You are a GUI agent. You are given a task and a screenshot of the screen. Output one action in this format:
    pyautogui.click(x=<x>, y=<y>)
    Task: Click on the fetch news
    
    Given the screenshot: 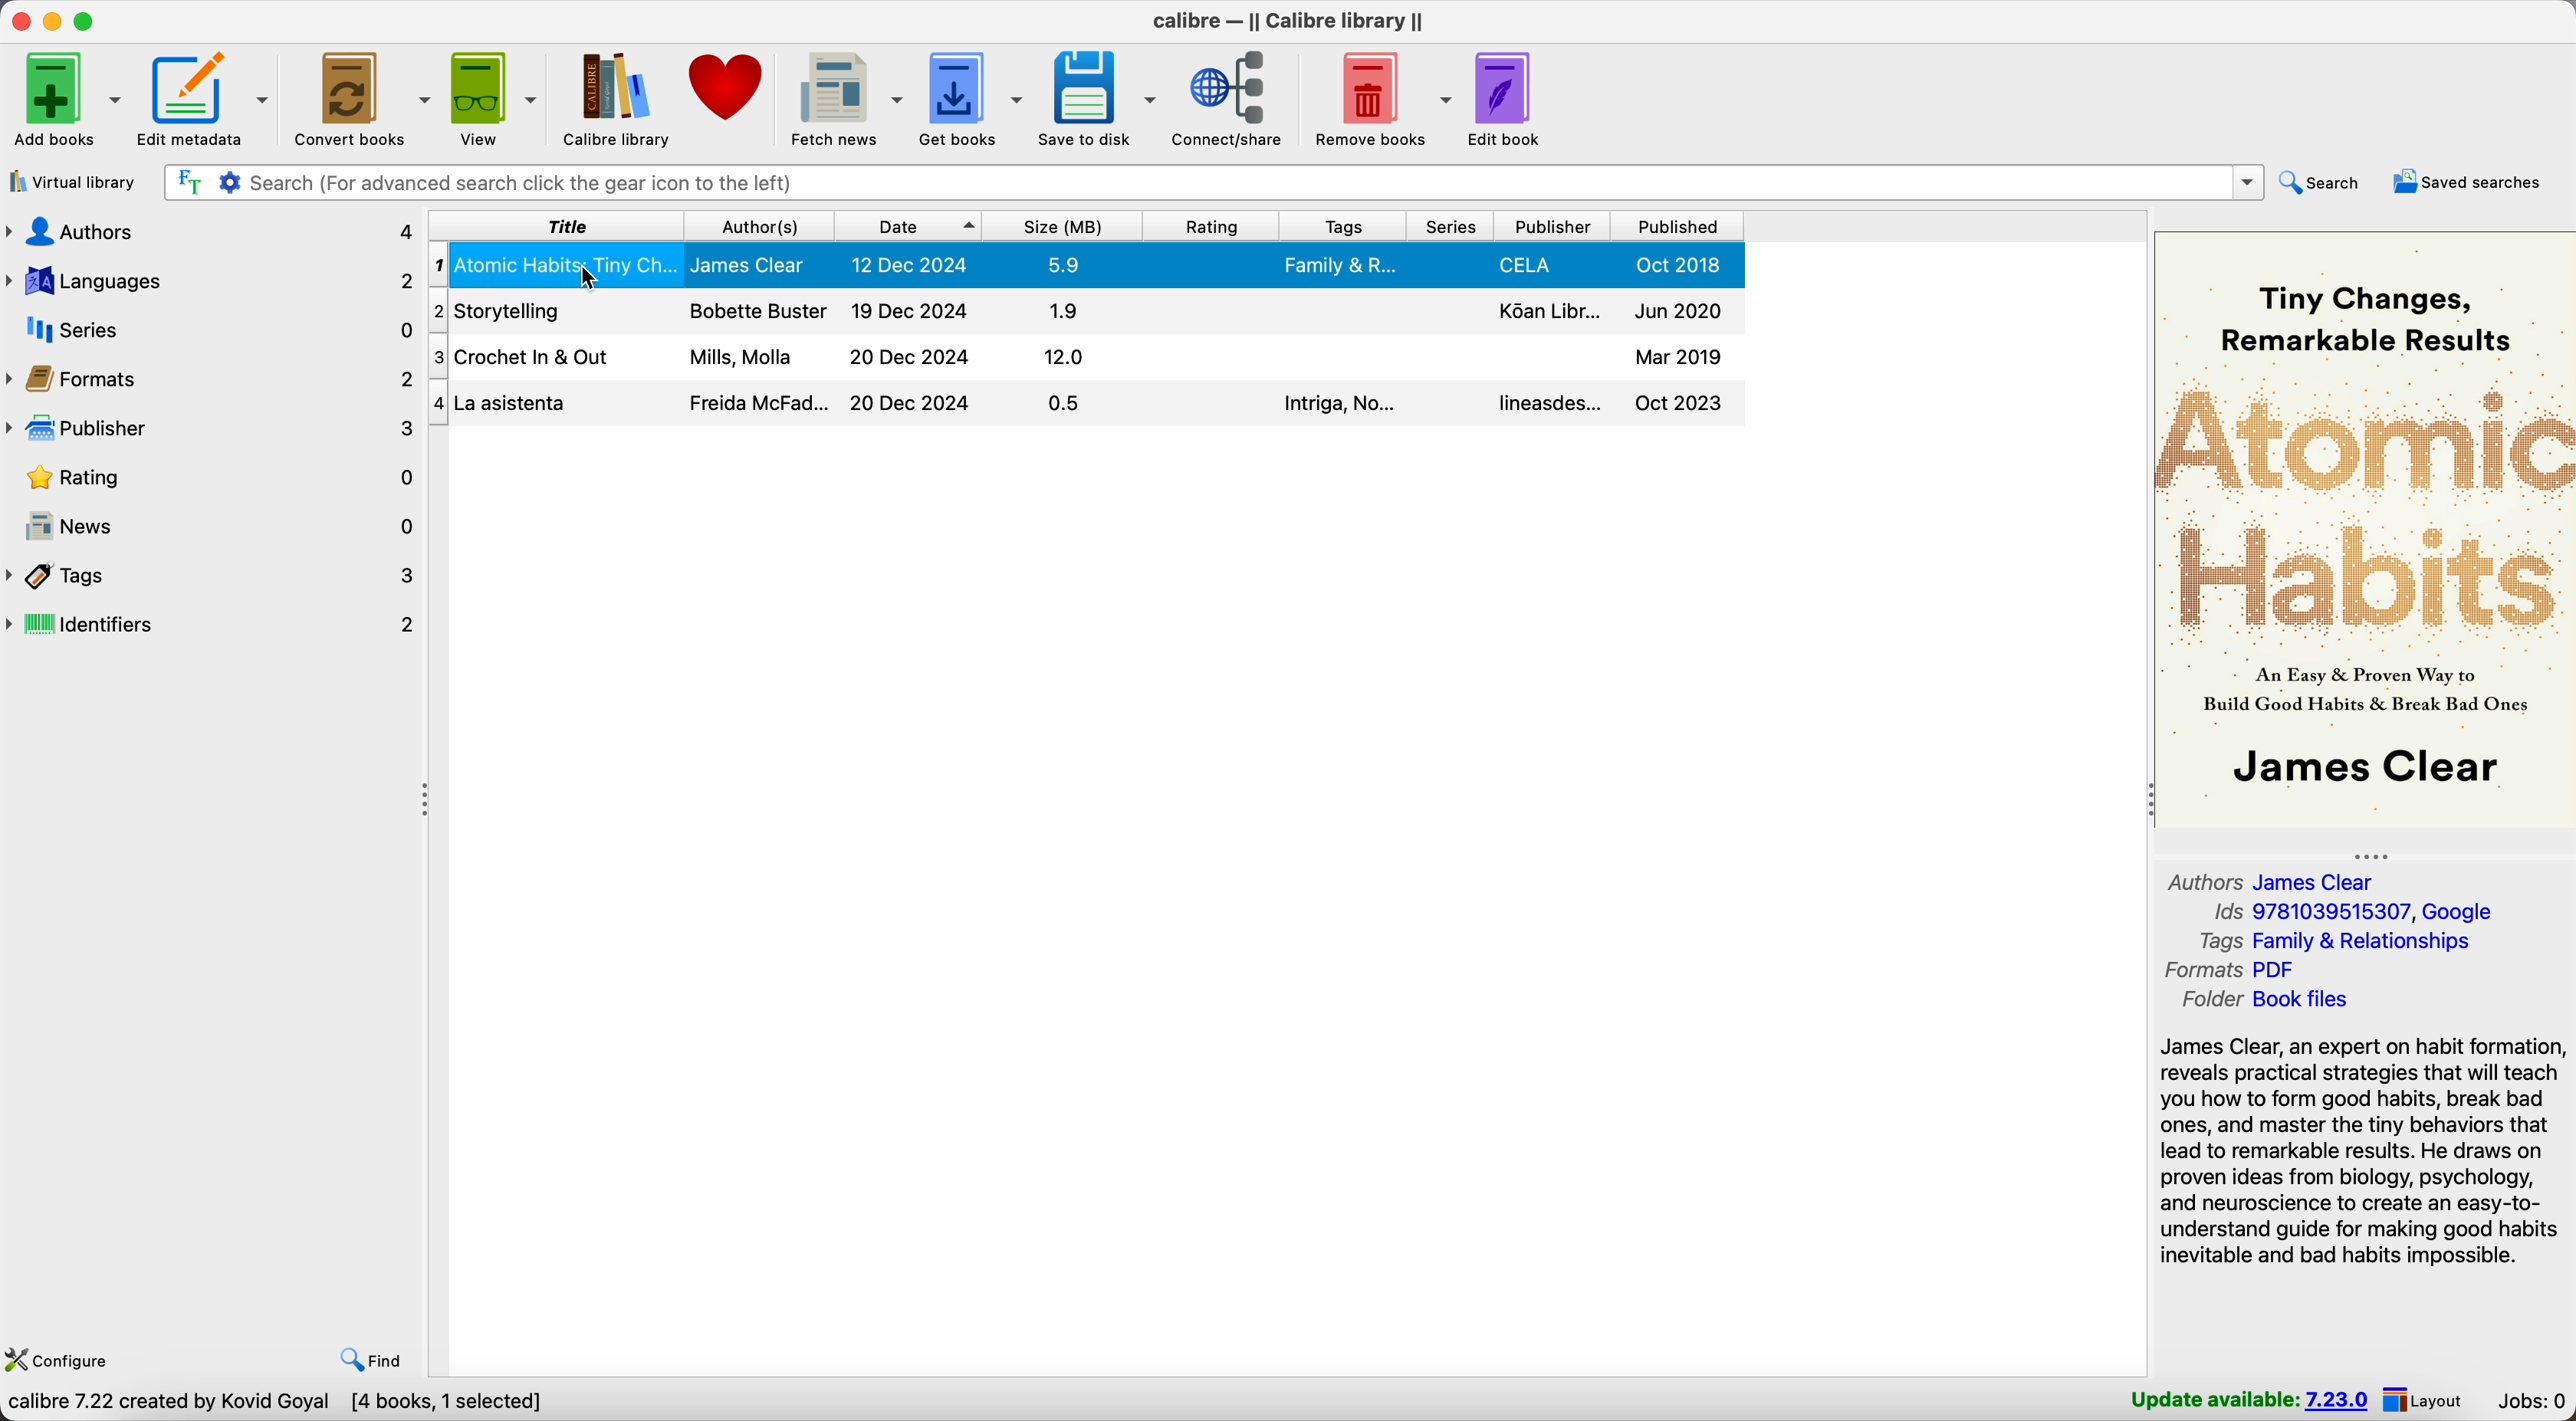 What is the action you would take?
    pyautogui.click(x=848, y=97)
    